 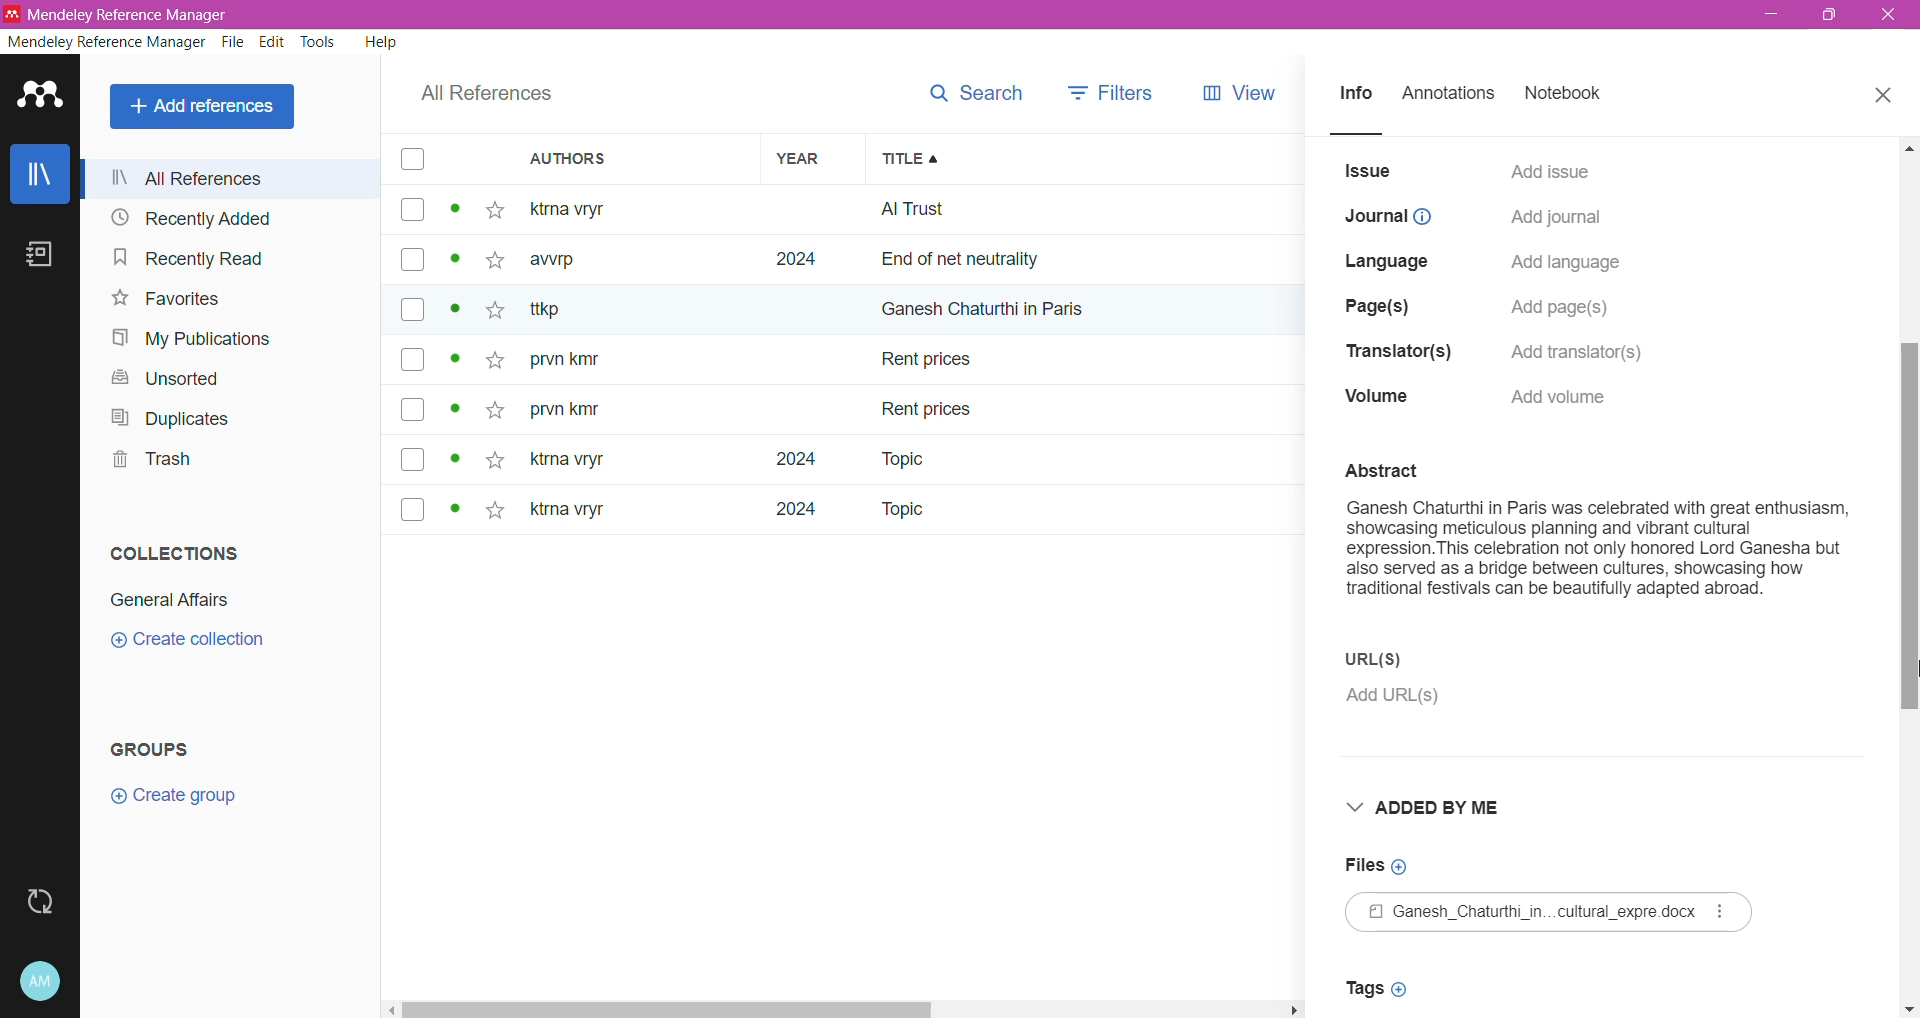 I want to click on Info, so click(x=1356, y=97).